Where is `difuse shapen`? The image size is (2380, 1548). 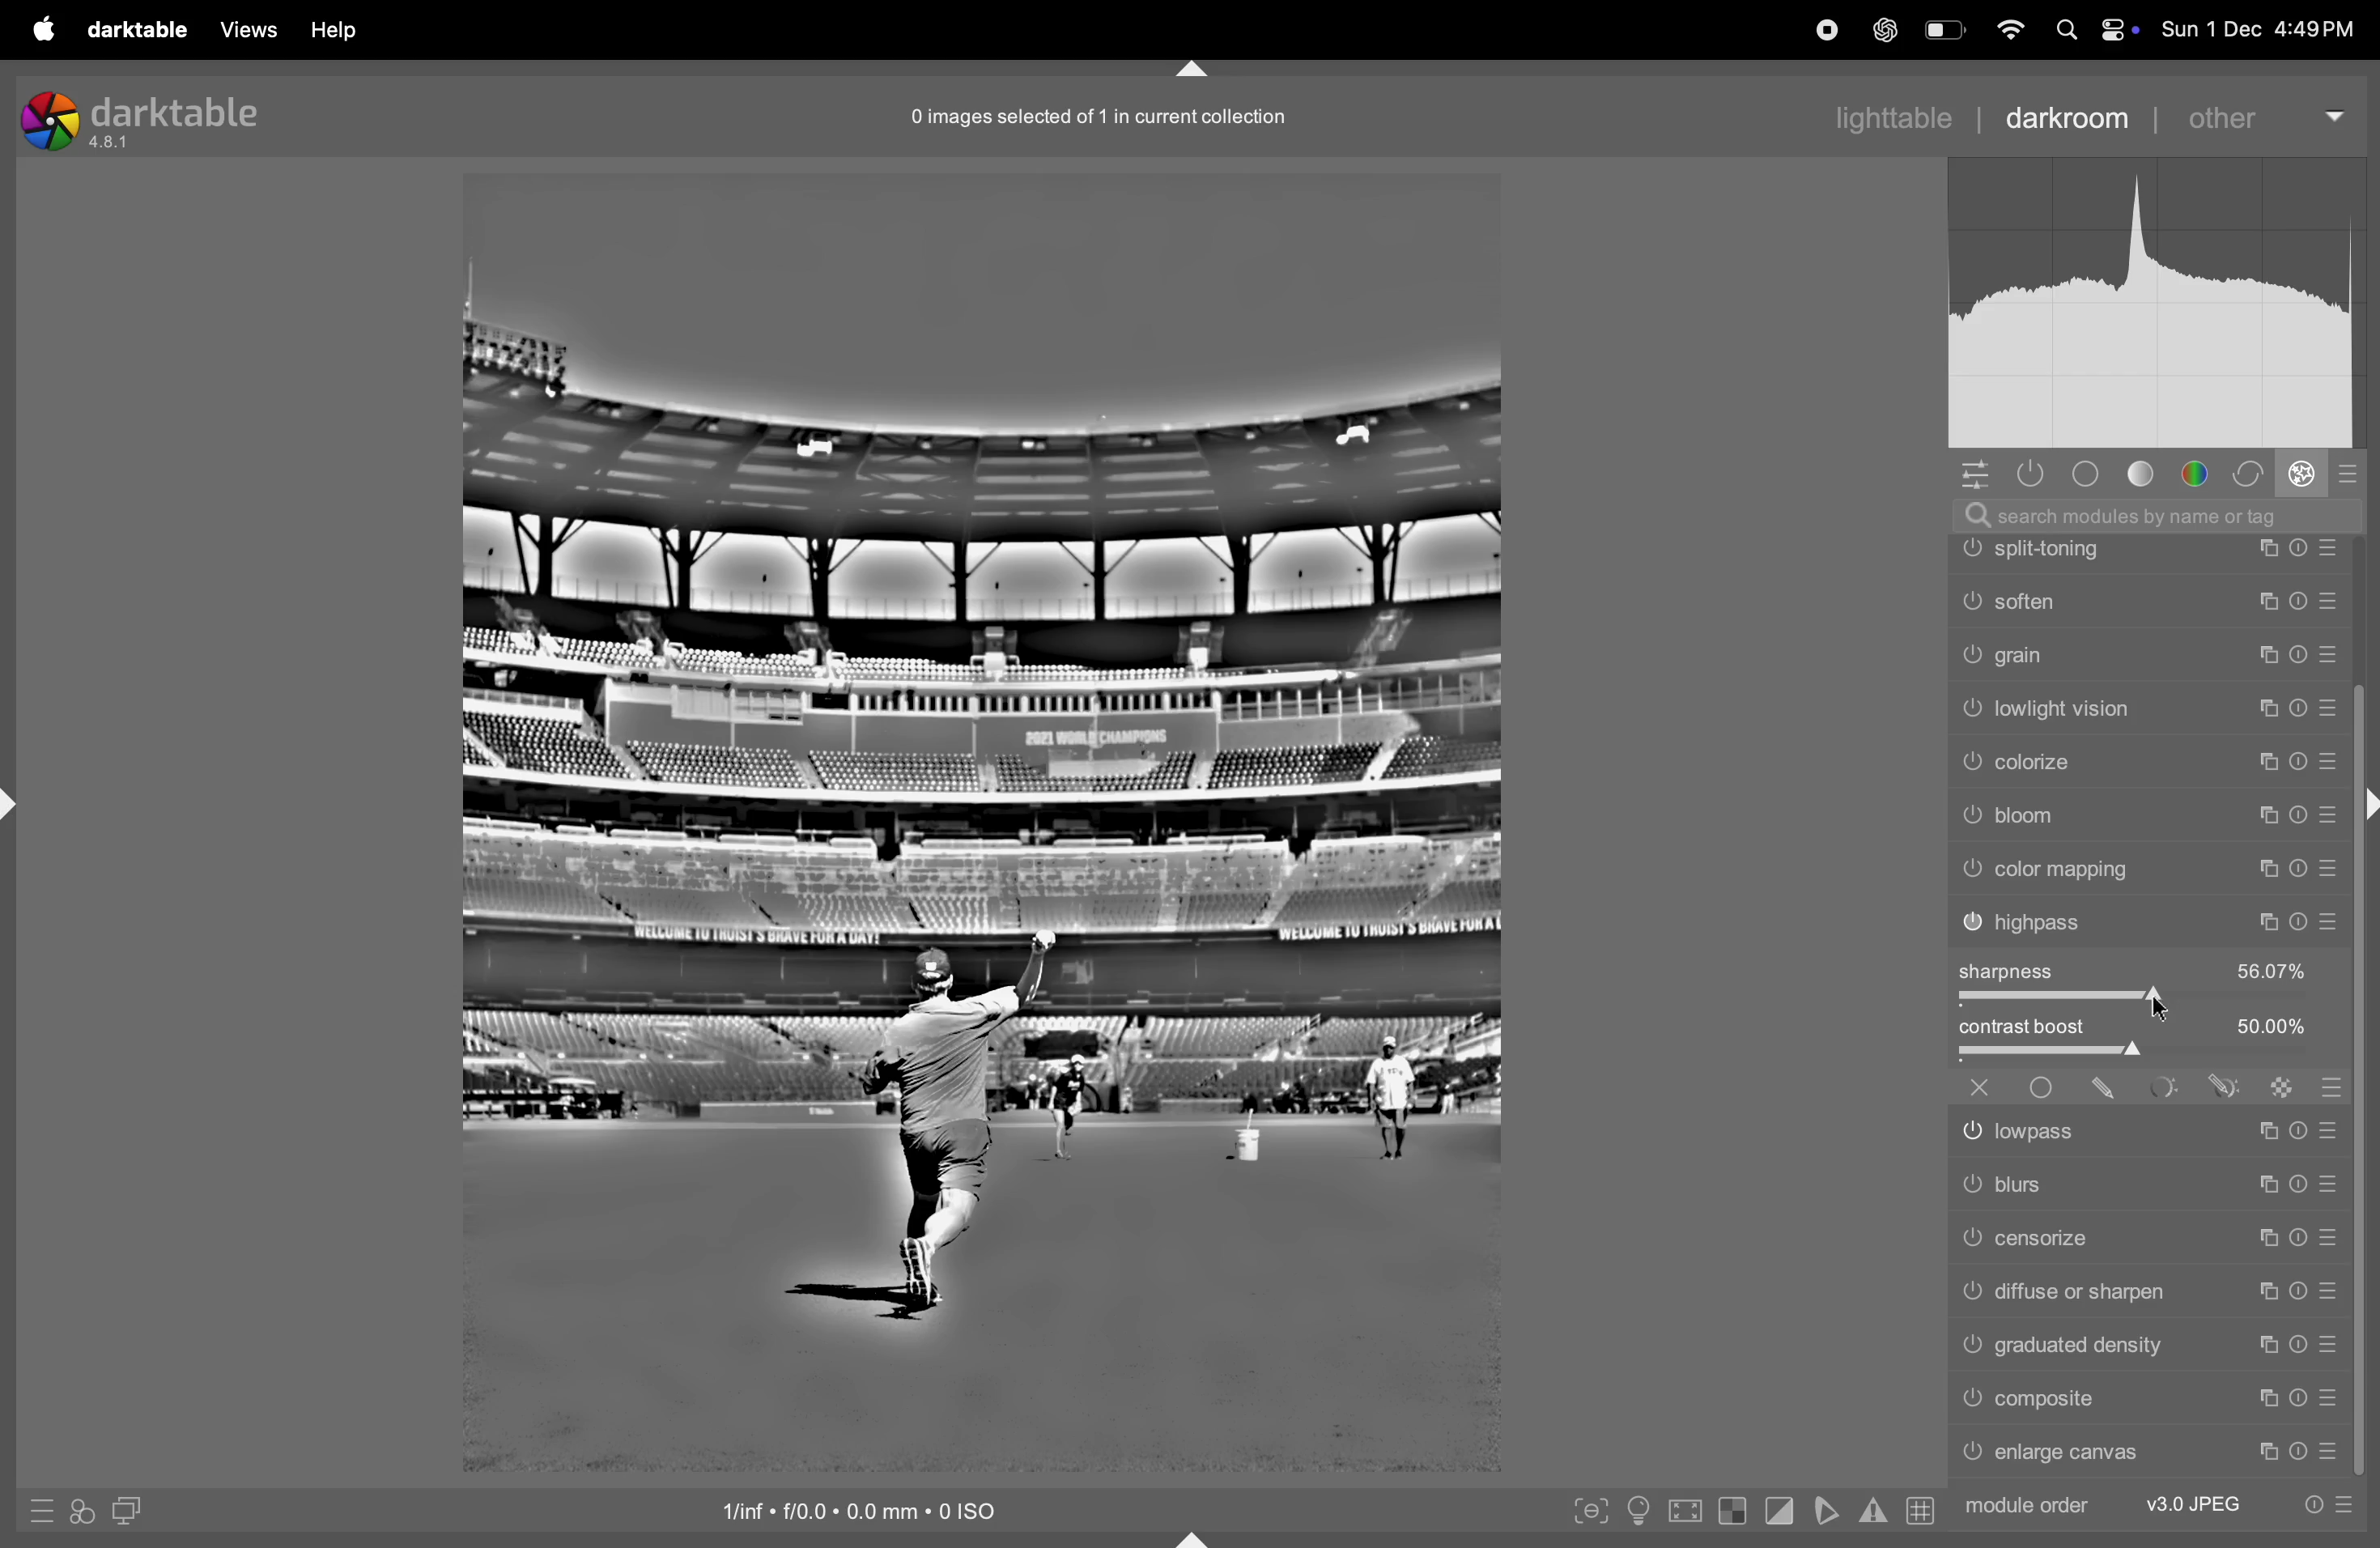 difuse shapen is located at coordinates (2144, 1289).